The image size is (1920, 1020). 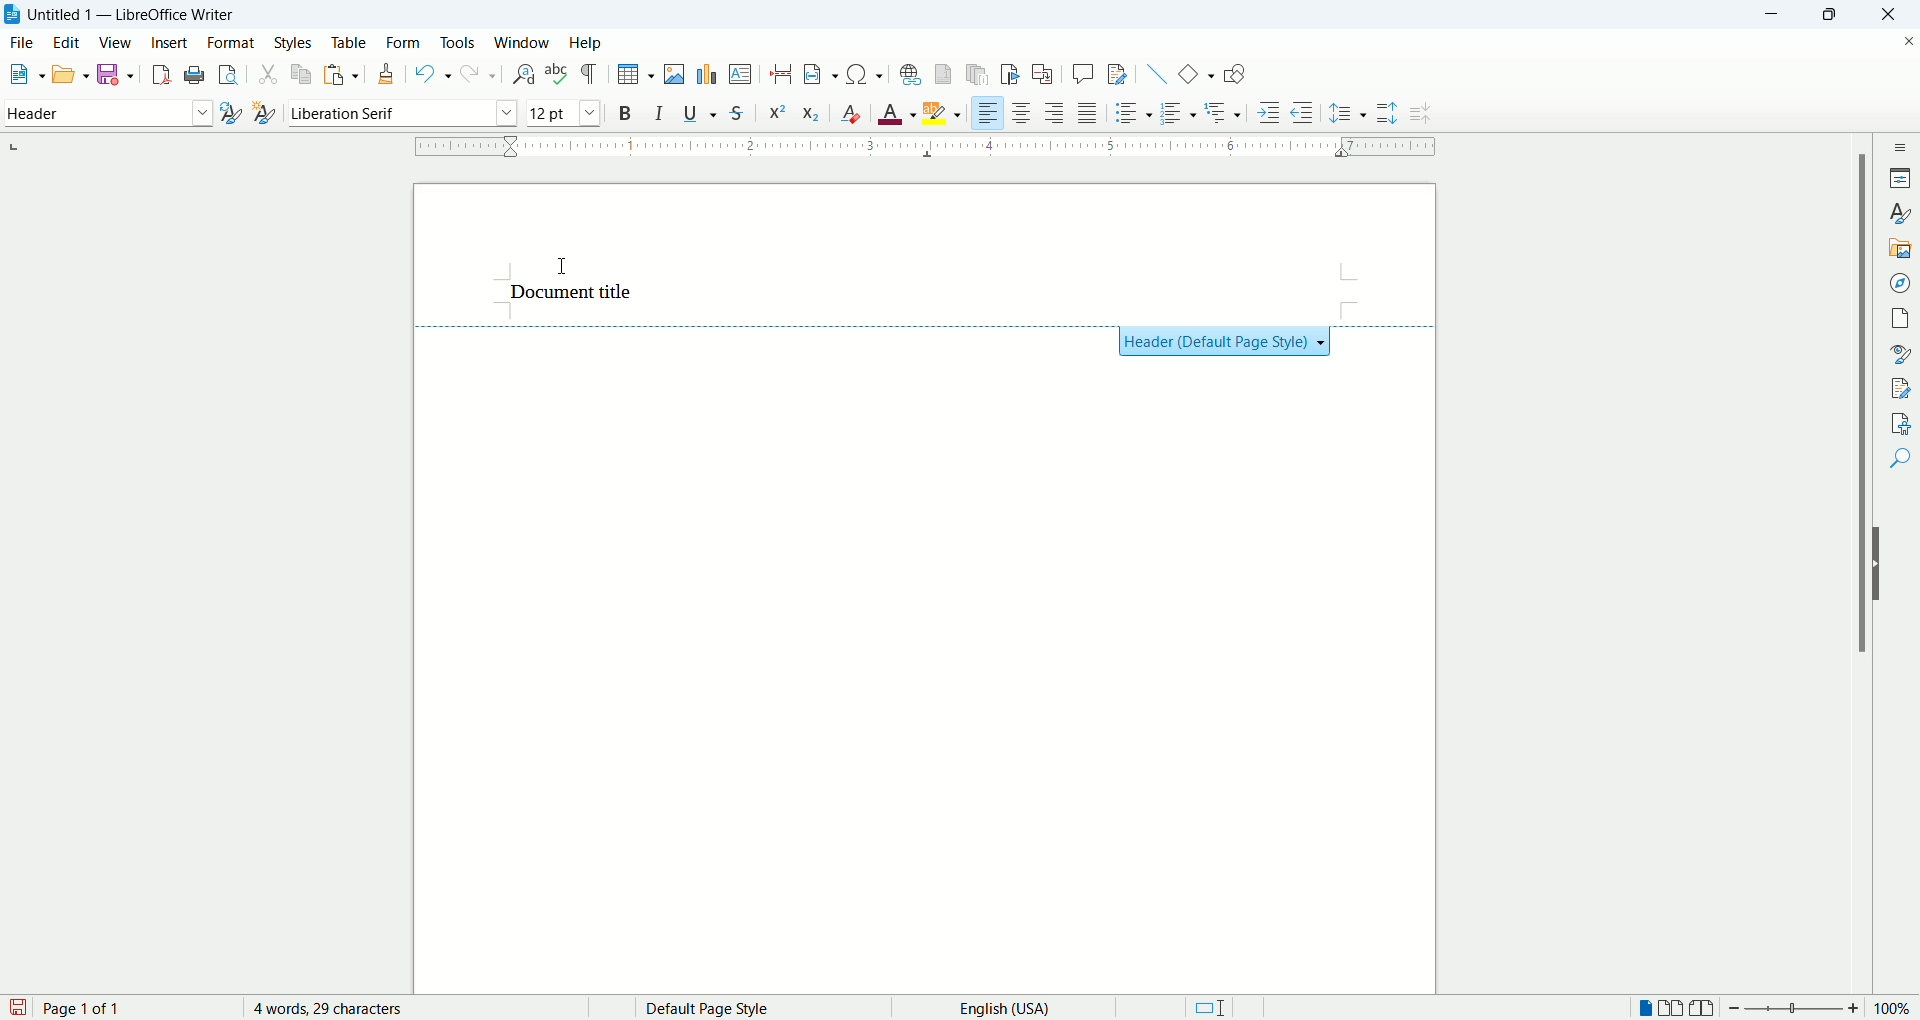 What do you see at coordinates (340, 75) in the screenshot?
I see `paste` at bounding box center [340, 75].